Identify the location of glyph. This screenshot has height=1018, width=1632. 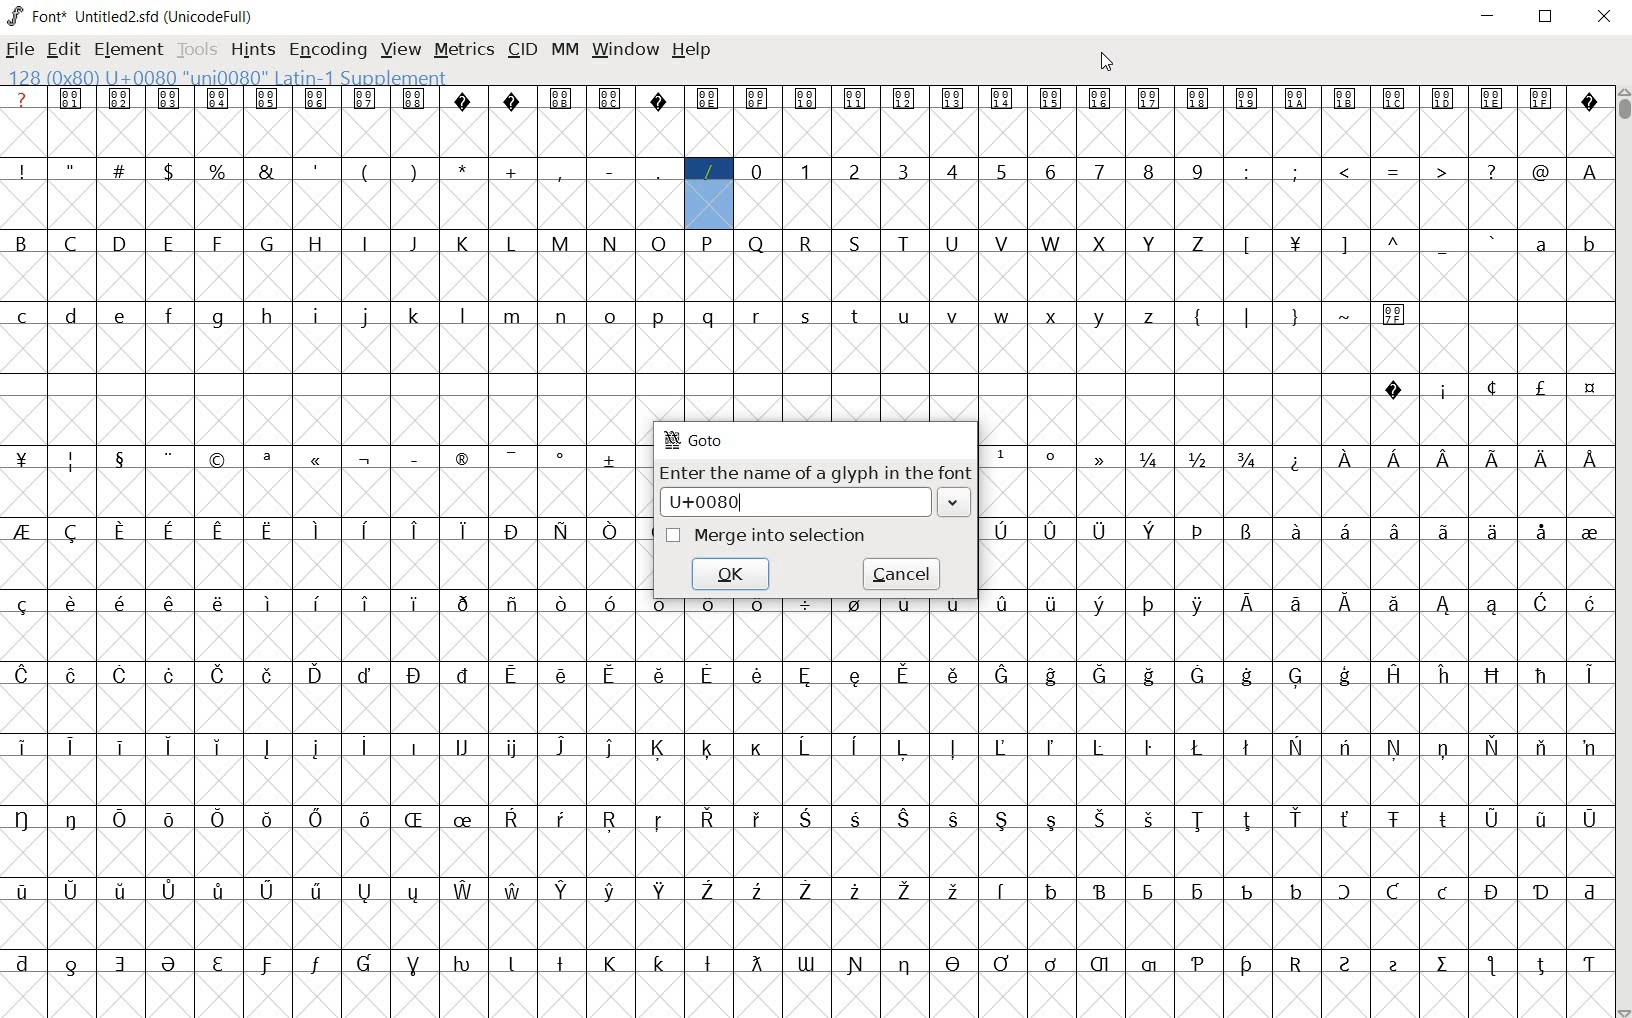
(168, 532).